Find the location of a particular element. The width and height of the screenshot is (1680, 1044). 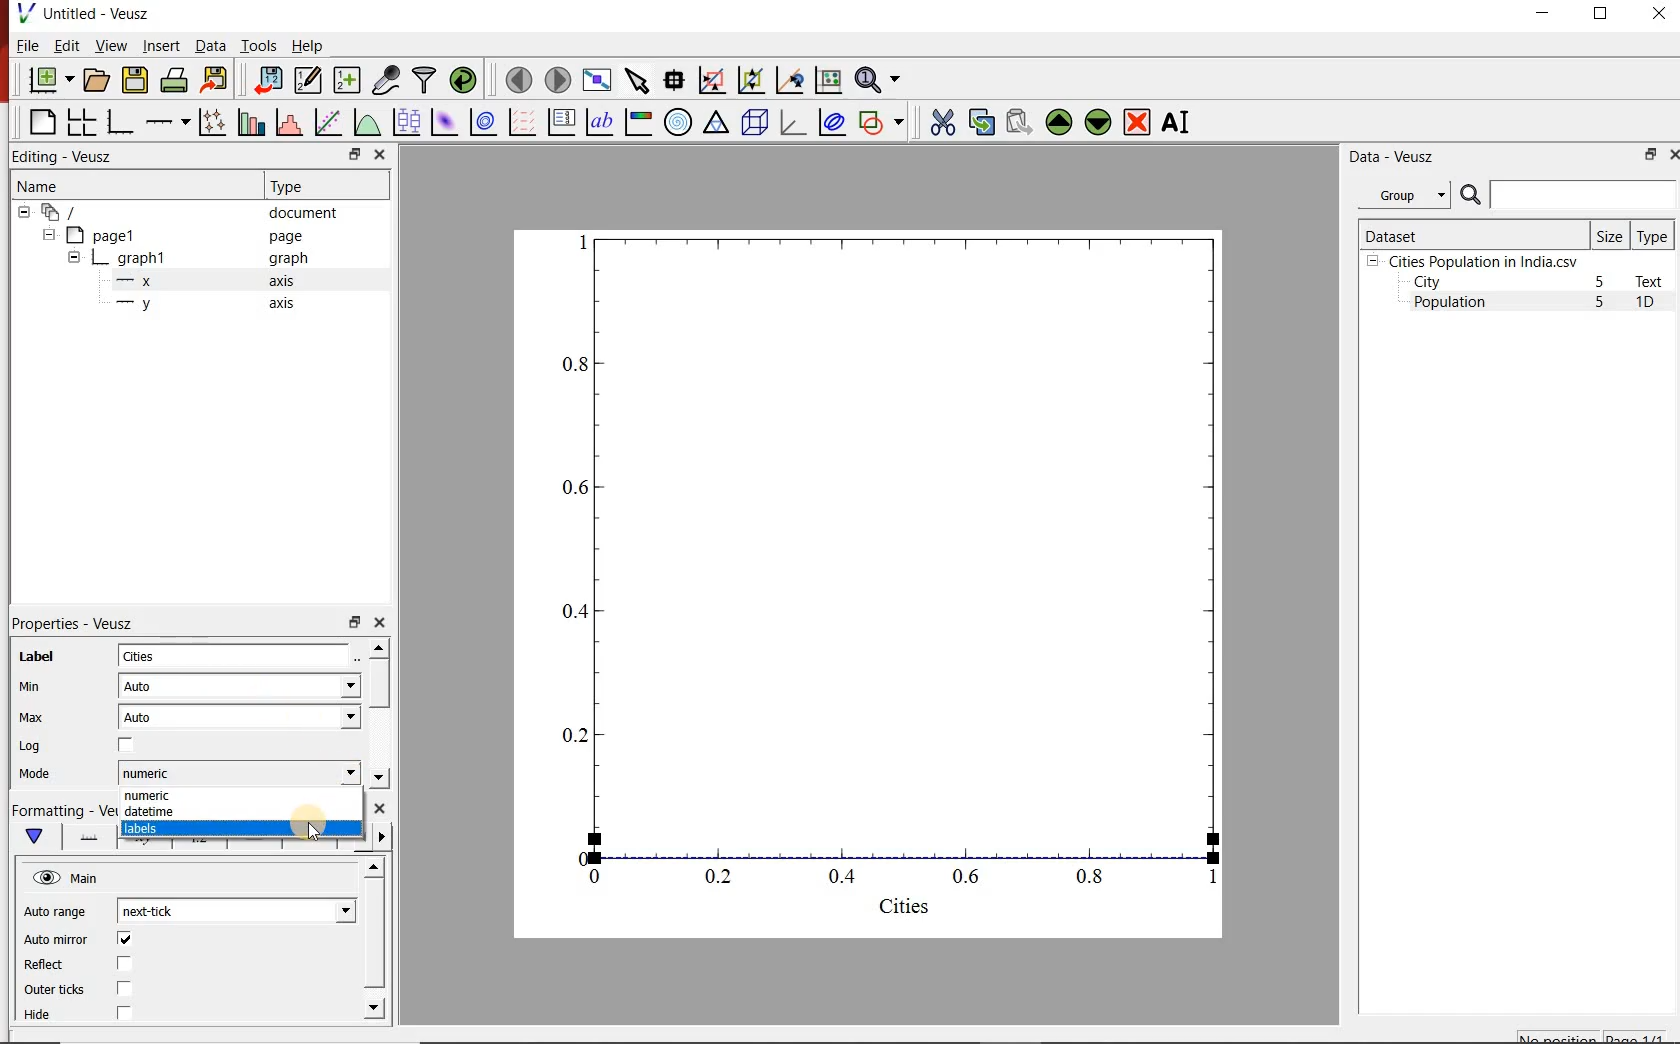

restore is located at coordinates (1651, 154).